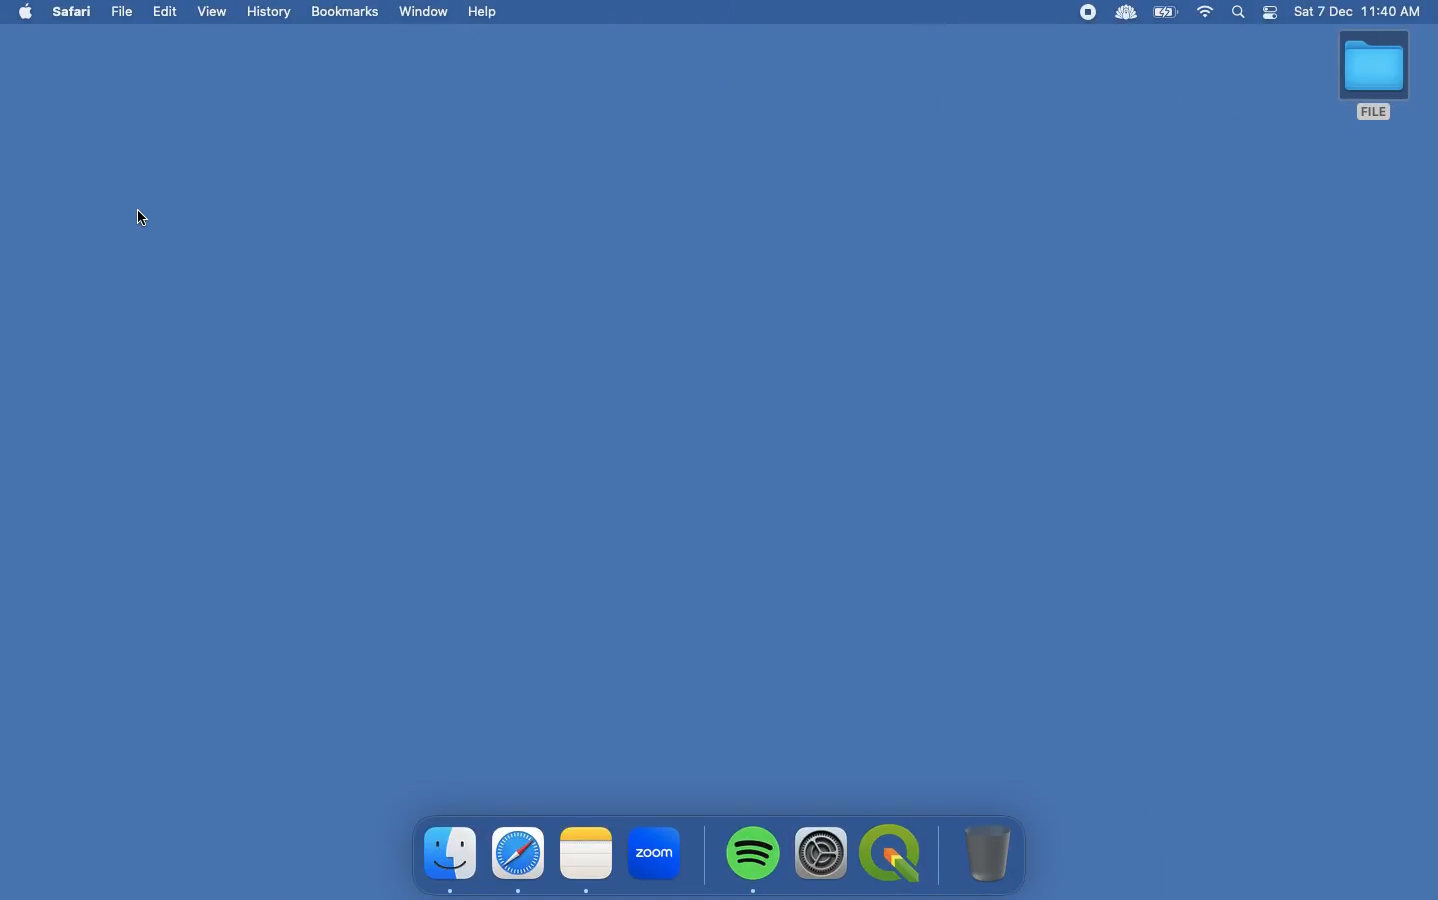 This screenshot has height=900, width=1438. I want to click on Spotify , so click(750, 859).